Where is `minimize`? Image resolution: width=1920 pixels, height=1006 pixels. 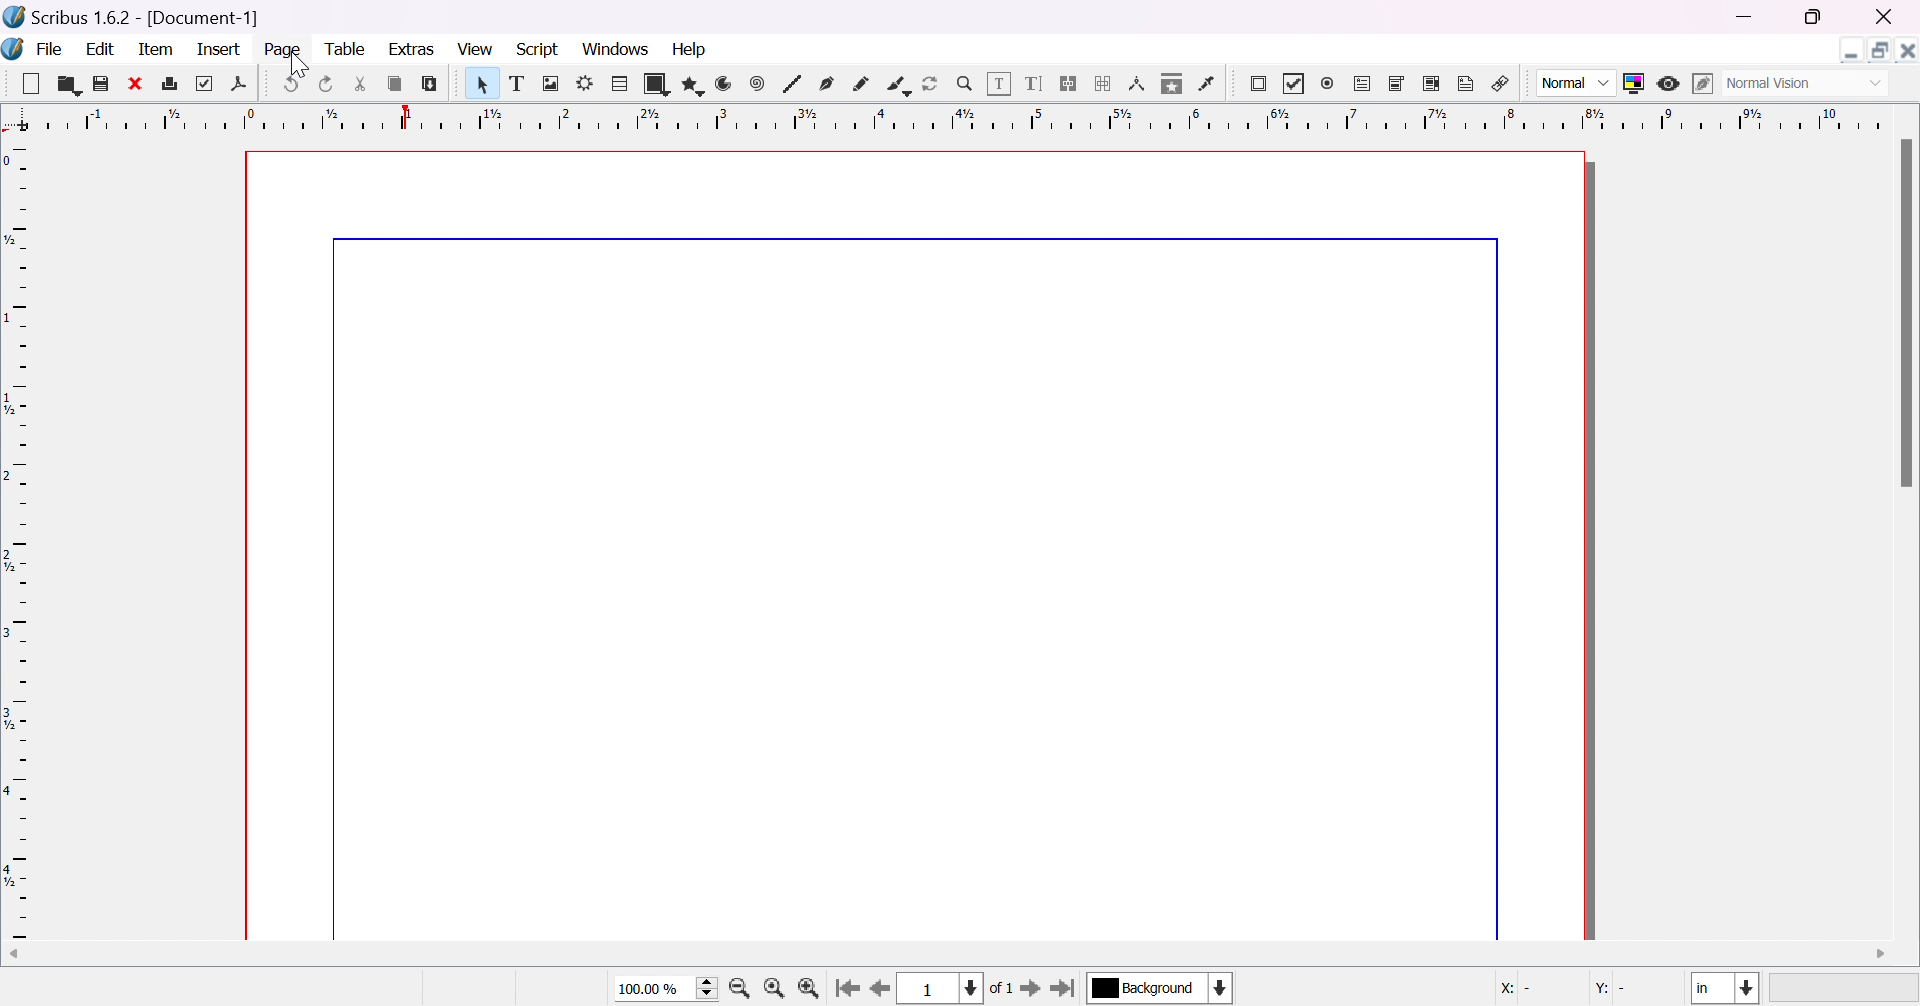
minimize is located at coordinates (1741, 17).